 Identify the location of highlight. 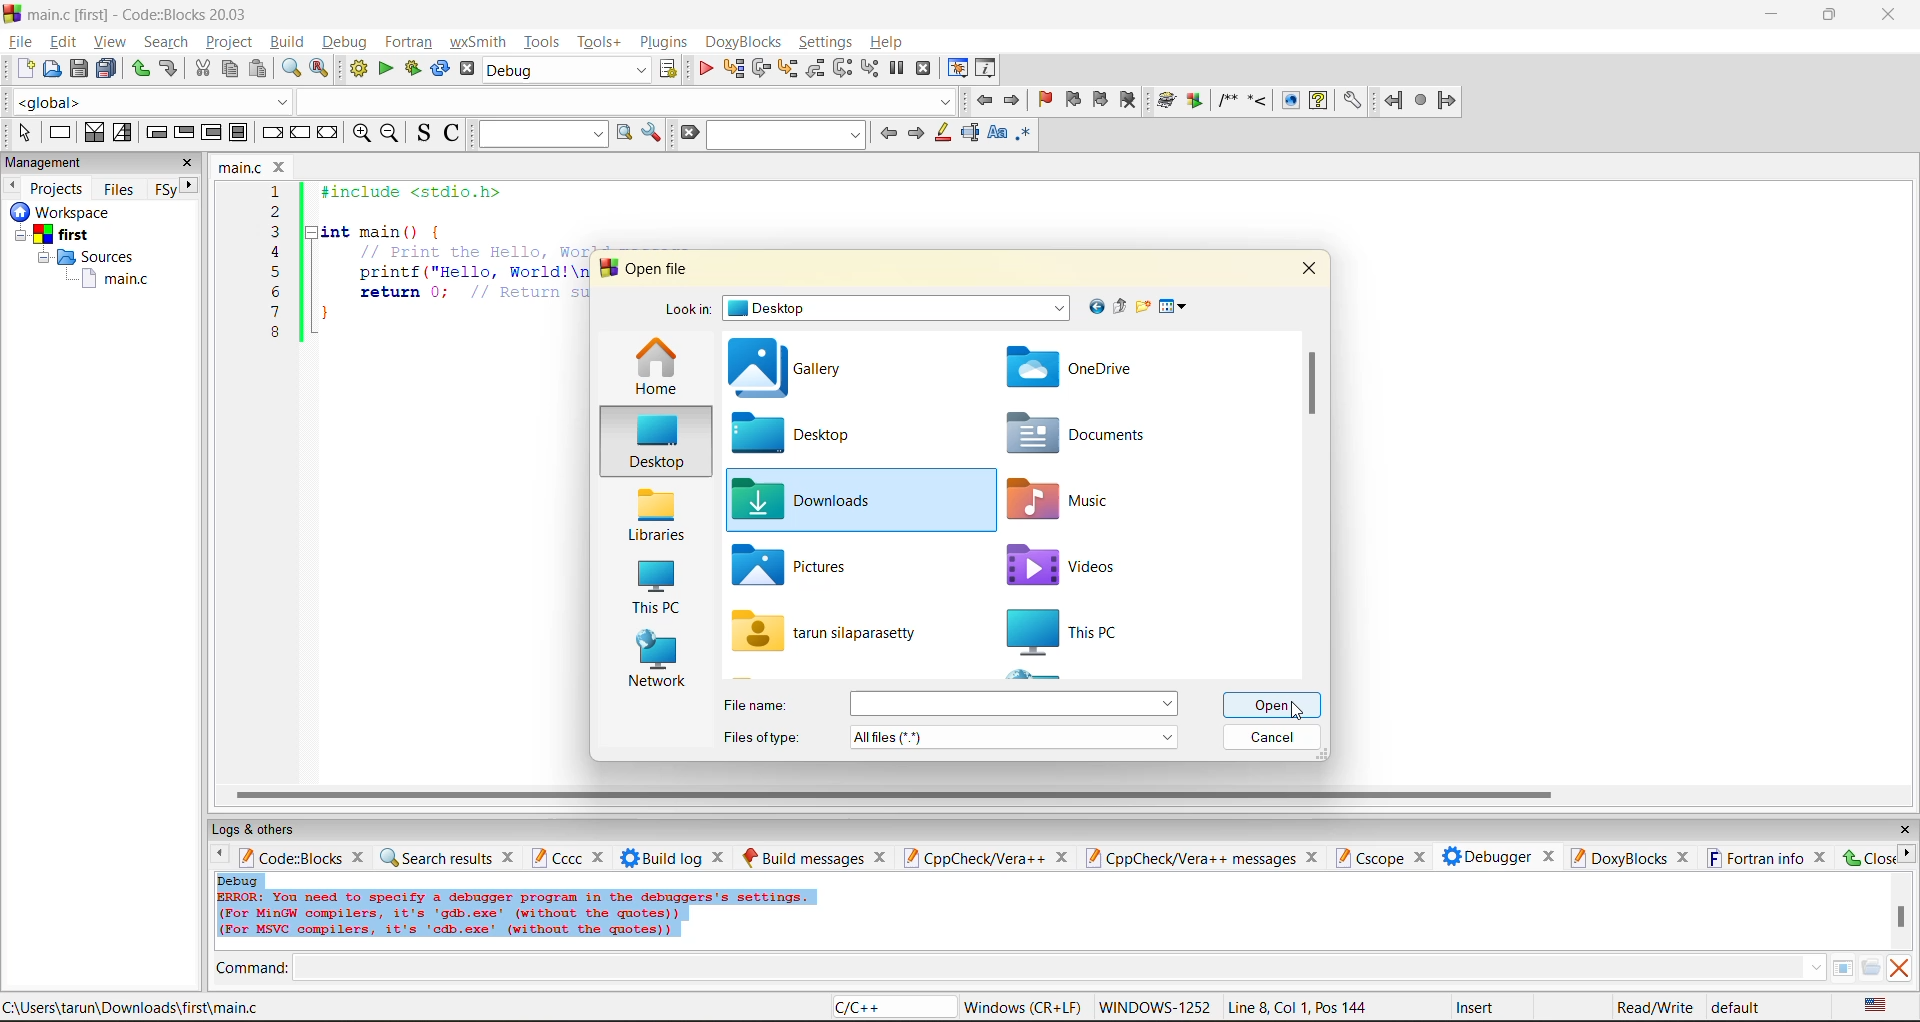
(941, 134).